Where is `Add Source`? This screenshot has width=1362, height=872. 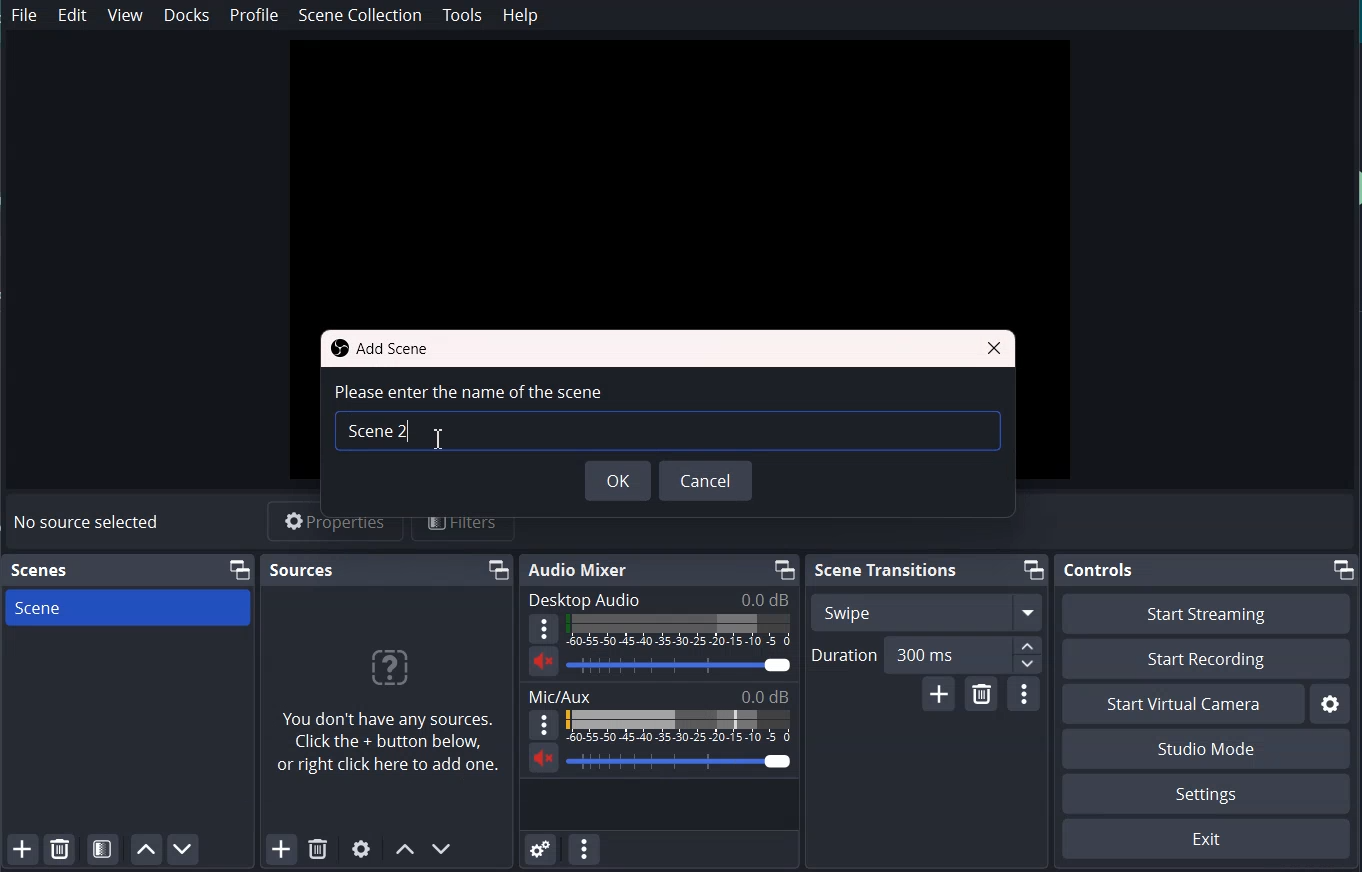 Add Source is located at coordinates (281, 850).